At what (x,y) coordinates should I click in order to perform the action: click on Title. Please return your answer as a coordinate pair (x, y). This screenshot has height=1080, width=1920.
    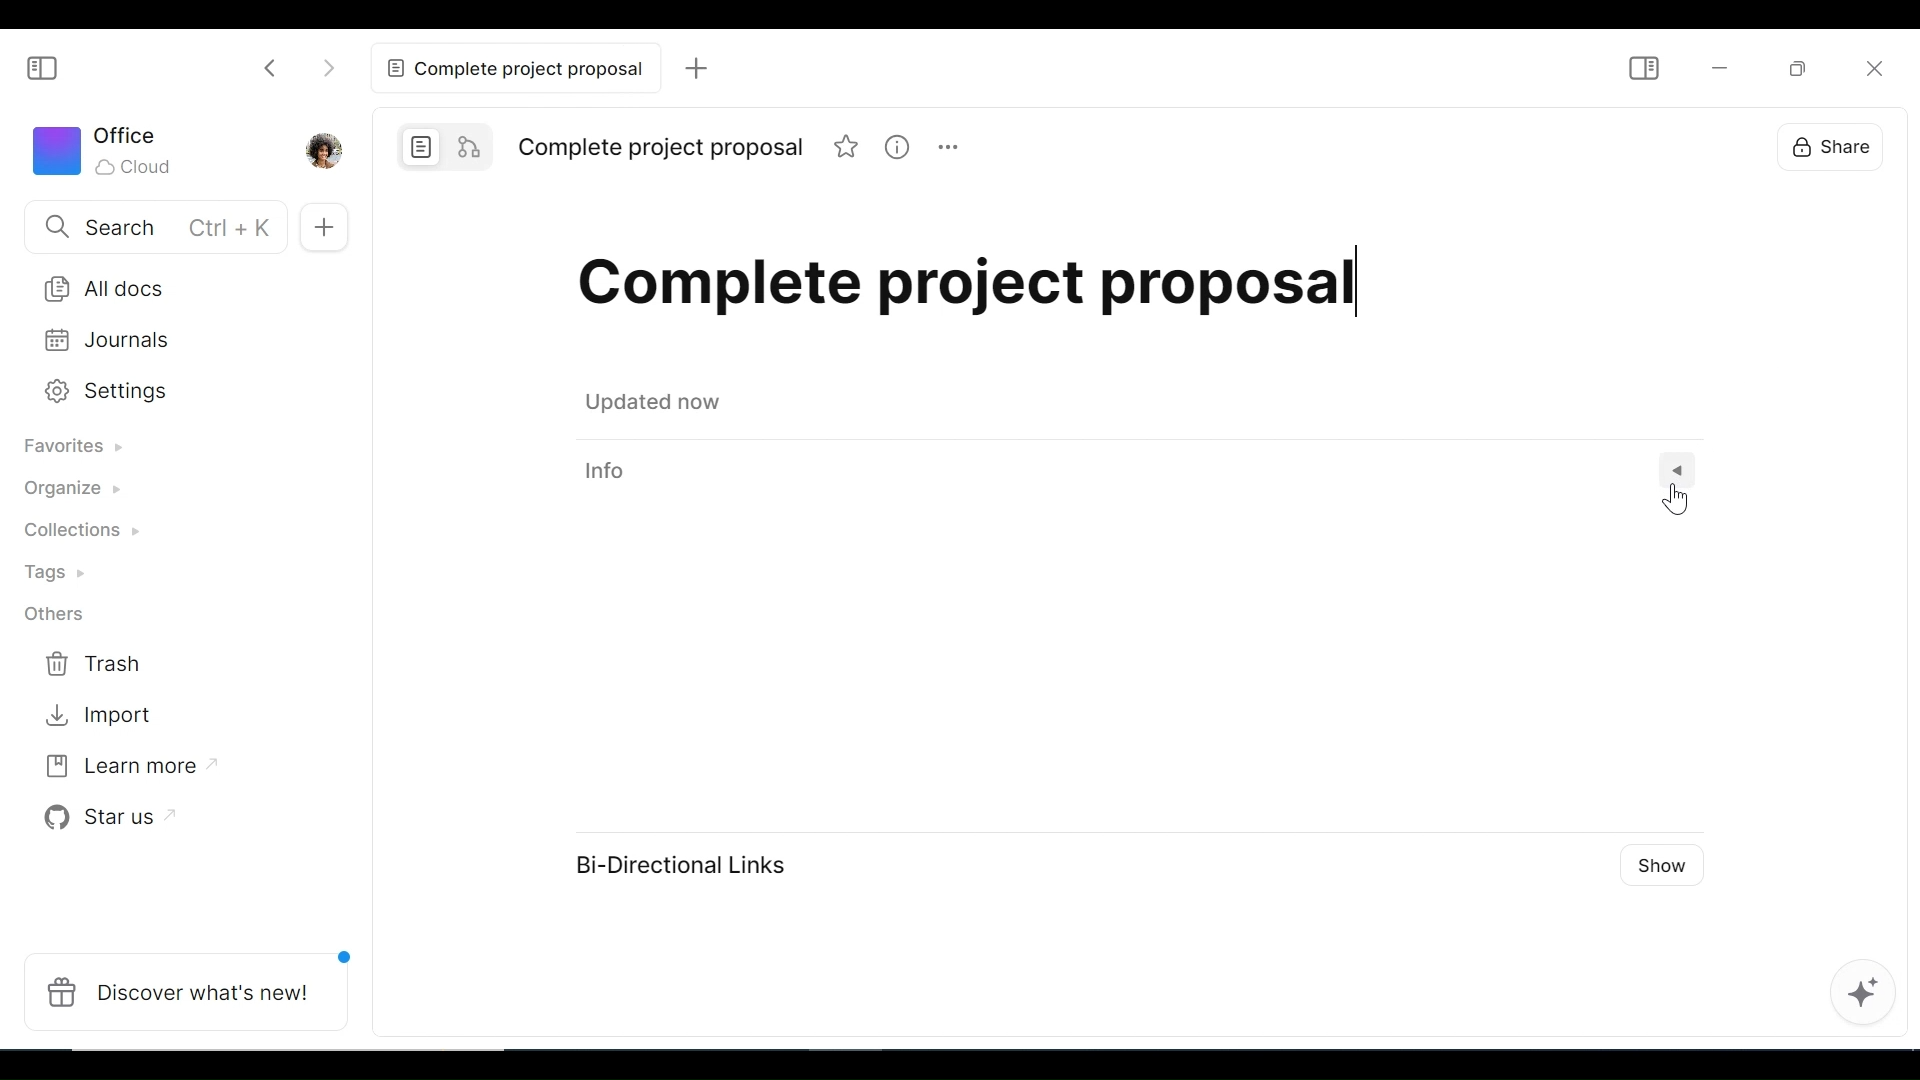
    Looking at the image, I should click on (971, 282).